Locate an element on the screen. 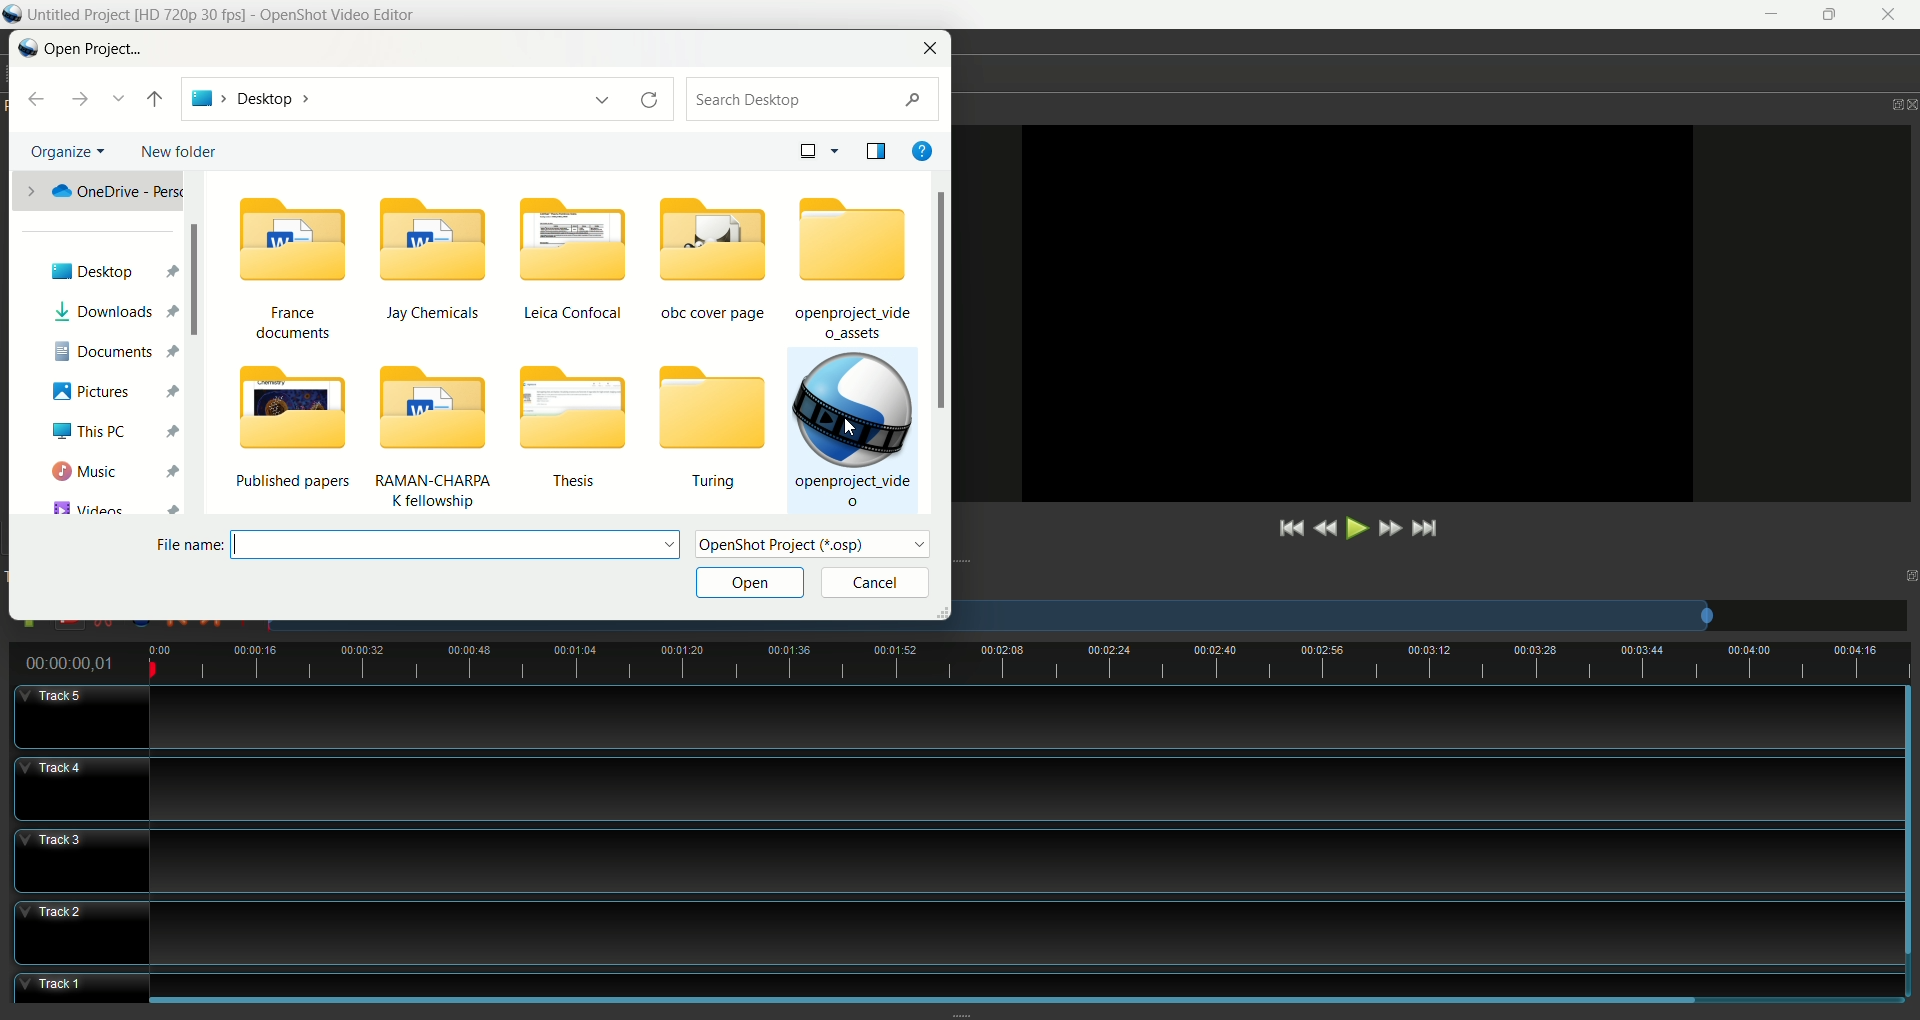 This screenshot has width=1920, height=1020. timeline is located at coordinates (1030, 664).